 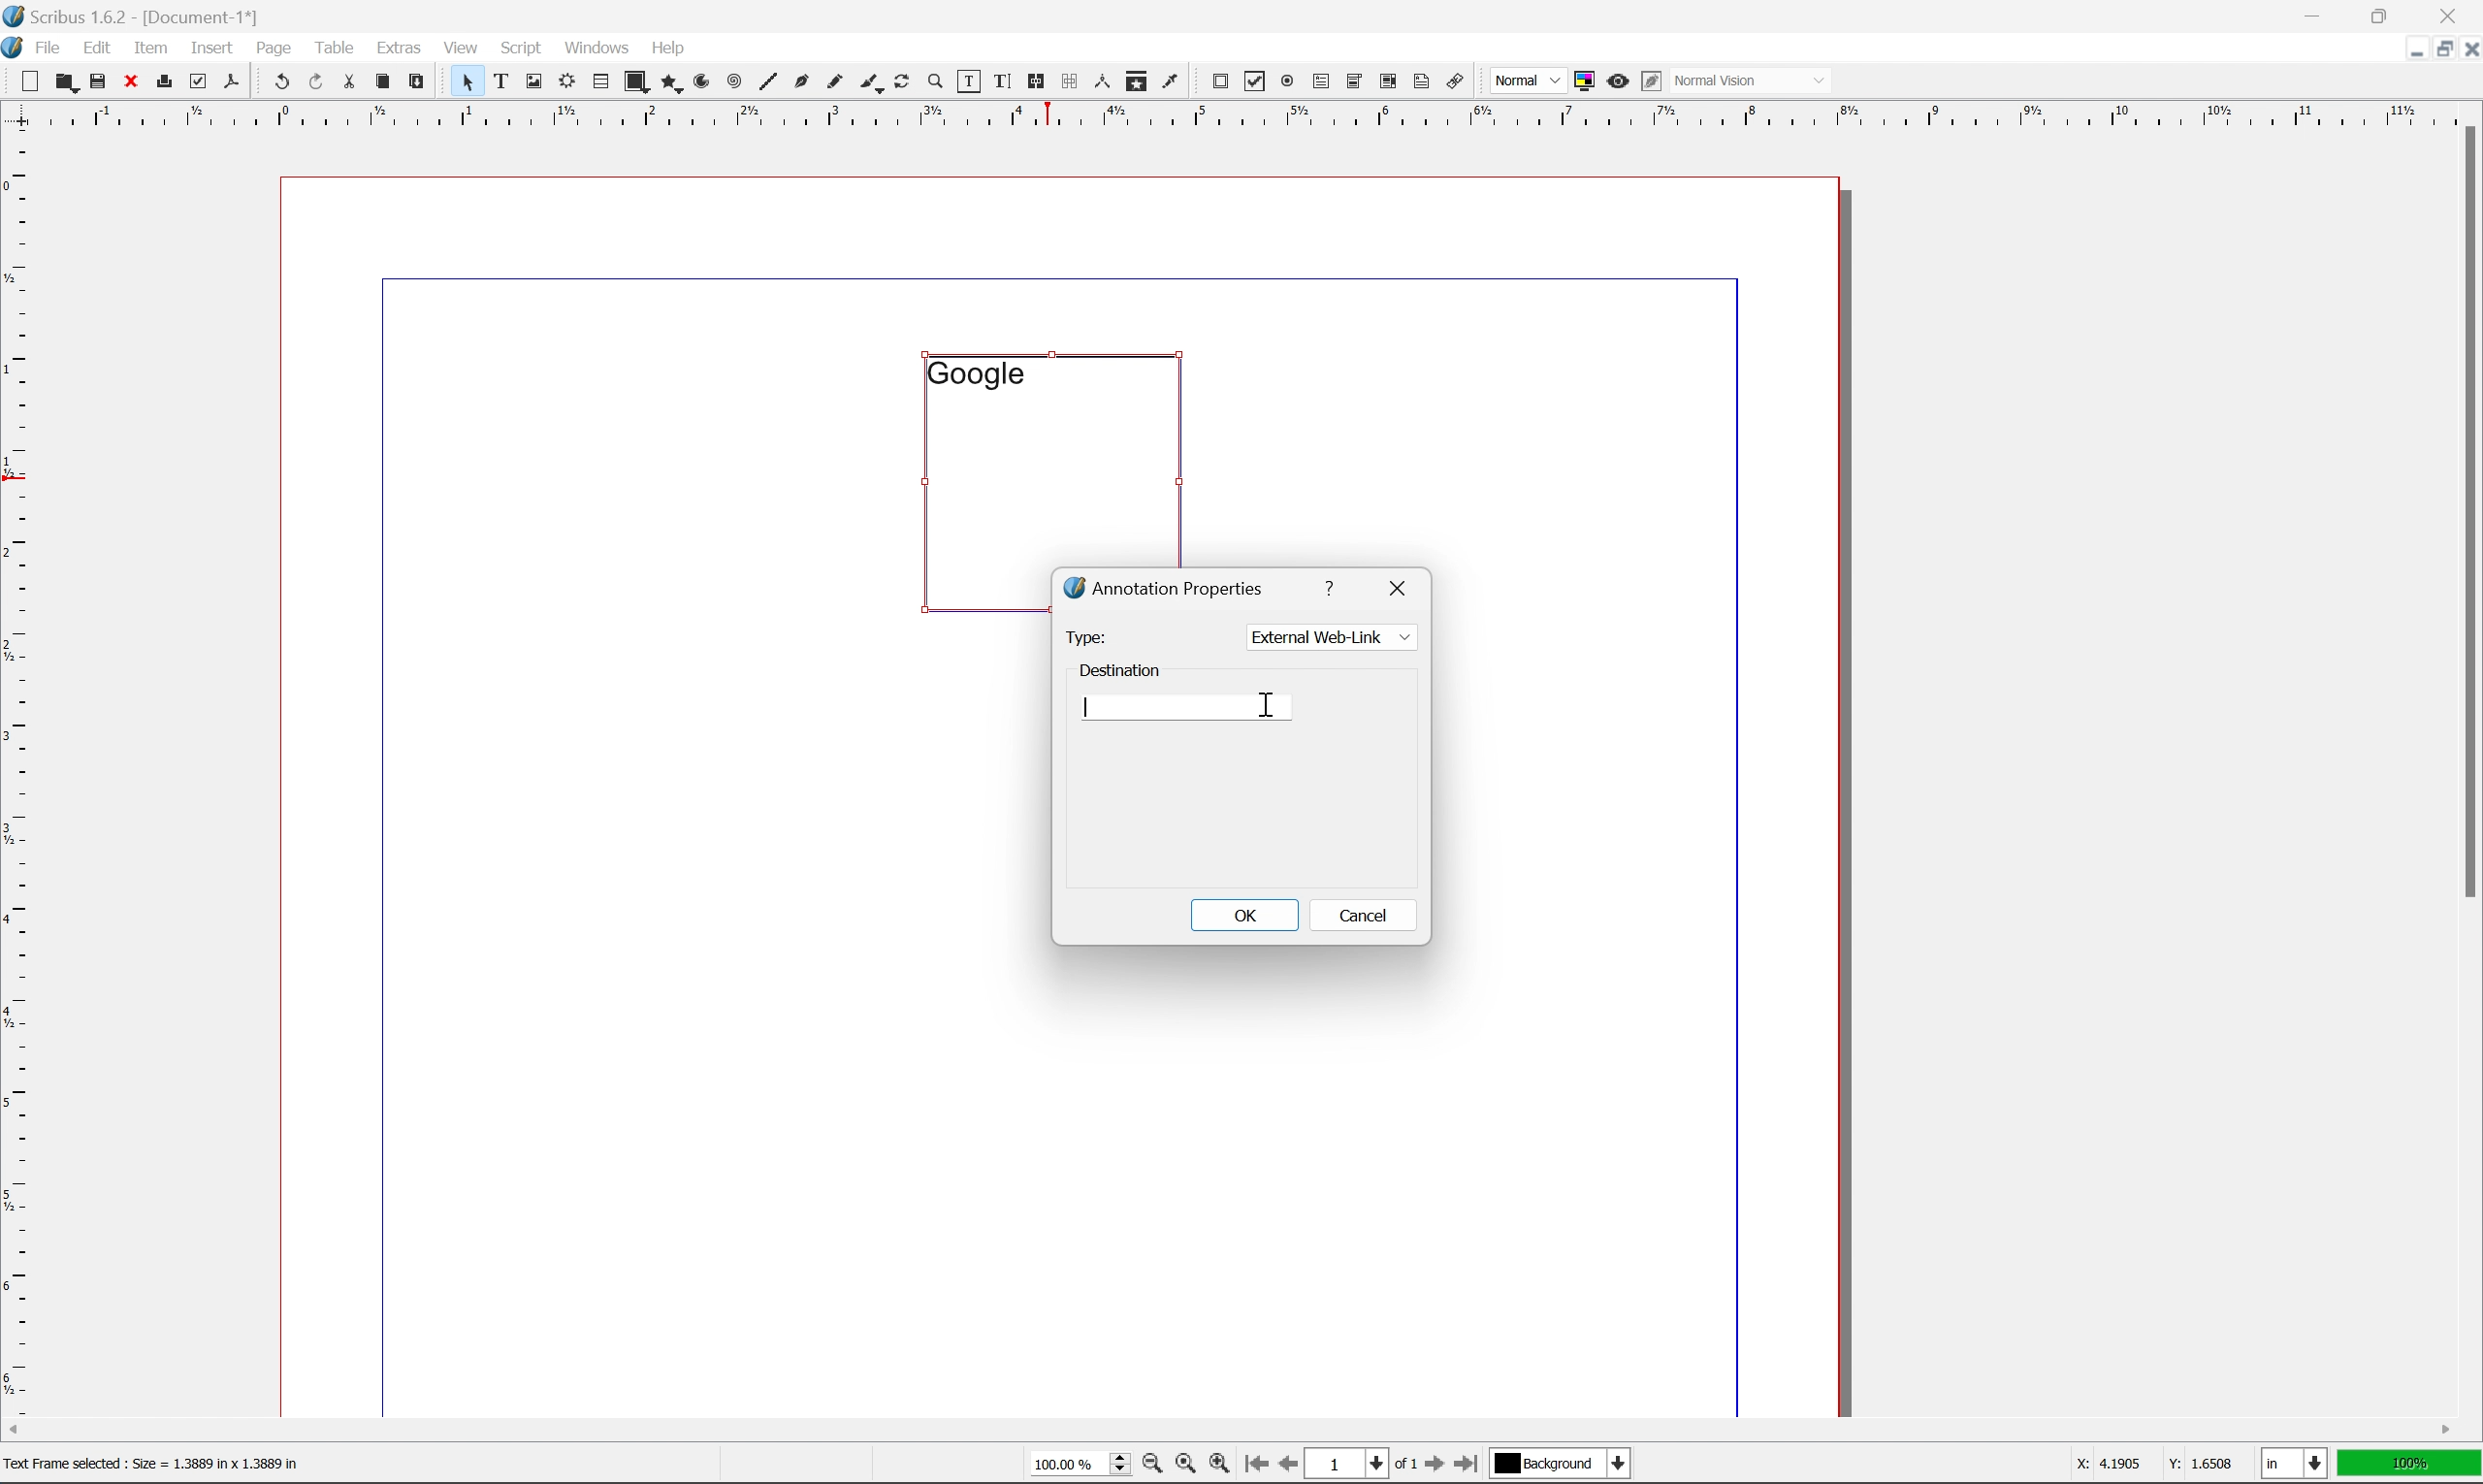 What do you see at coordinates (100, 48) in the screenshot?
I see `edit` at bounding box center [100, 48].